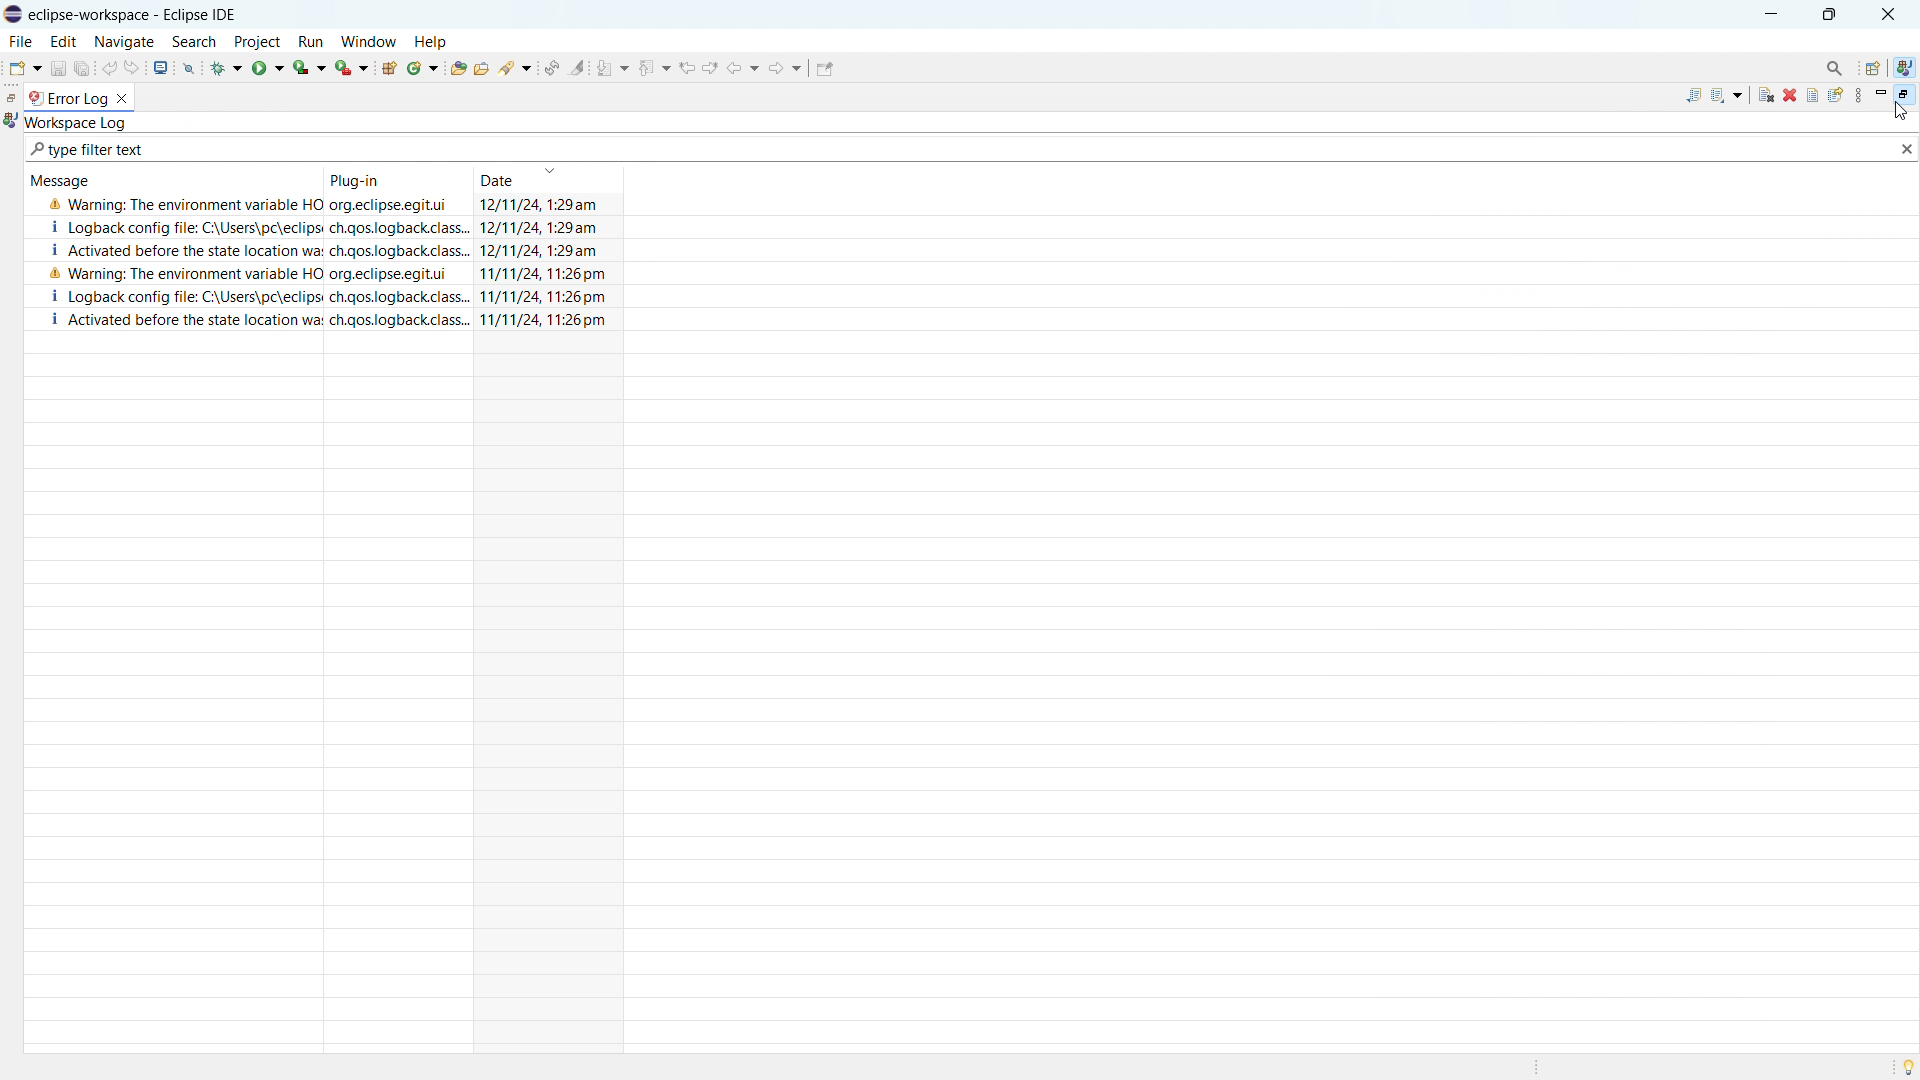 This screenshot has height=1080, width=1920. Describe the element at coordinates (398, 206) in the screenshot. I see `org.eclipse.egit.ui` at that location.